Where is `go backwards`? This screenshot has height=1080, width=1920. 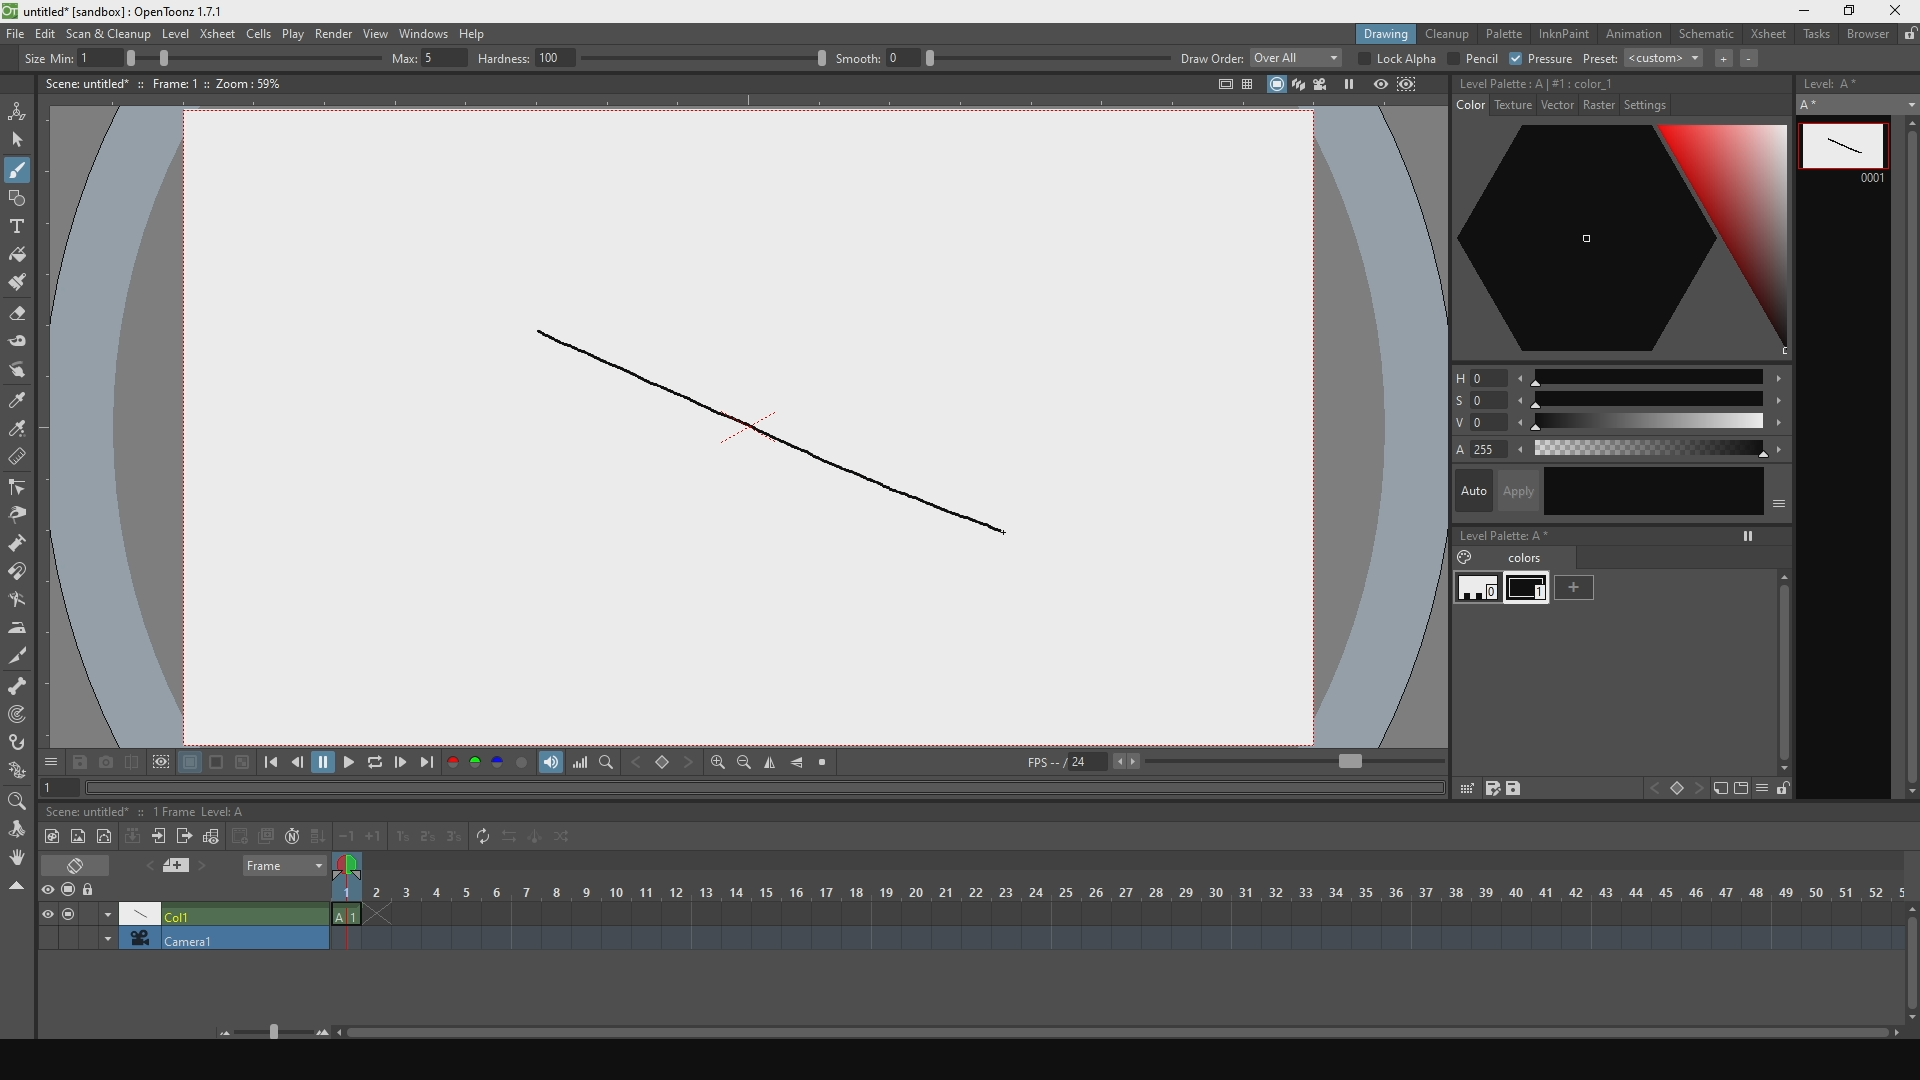 go backwards is located at coordinates (295, 763).